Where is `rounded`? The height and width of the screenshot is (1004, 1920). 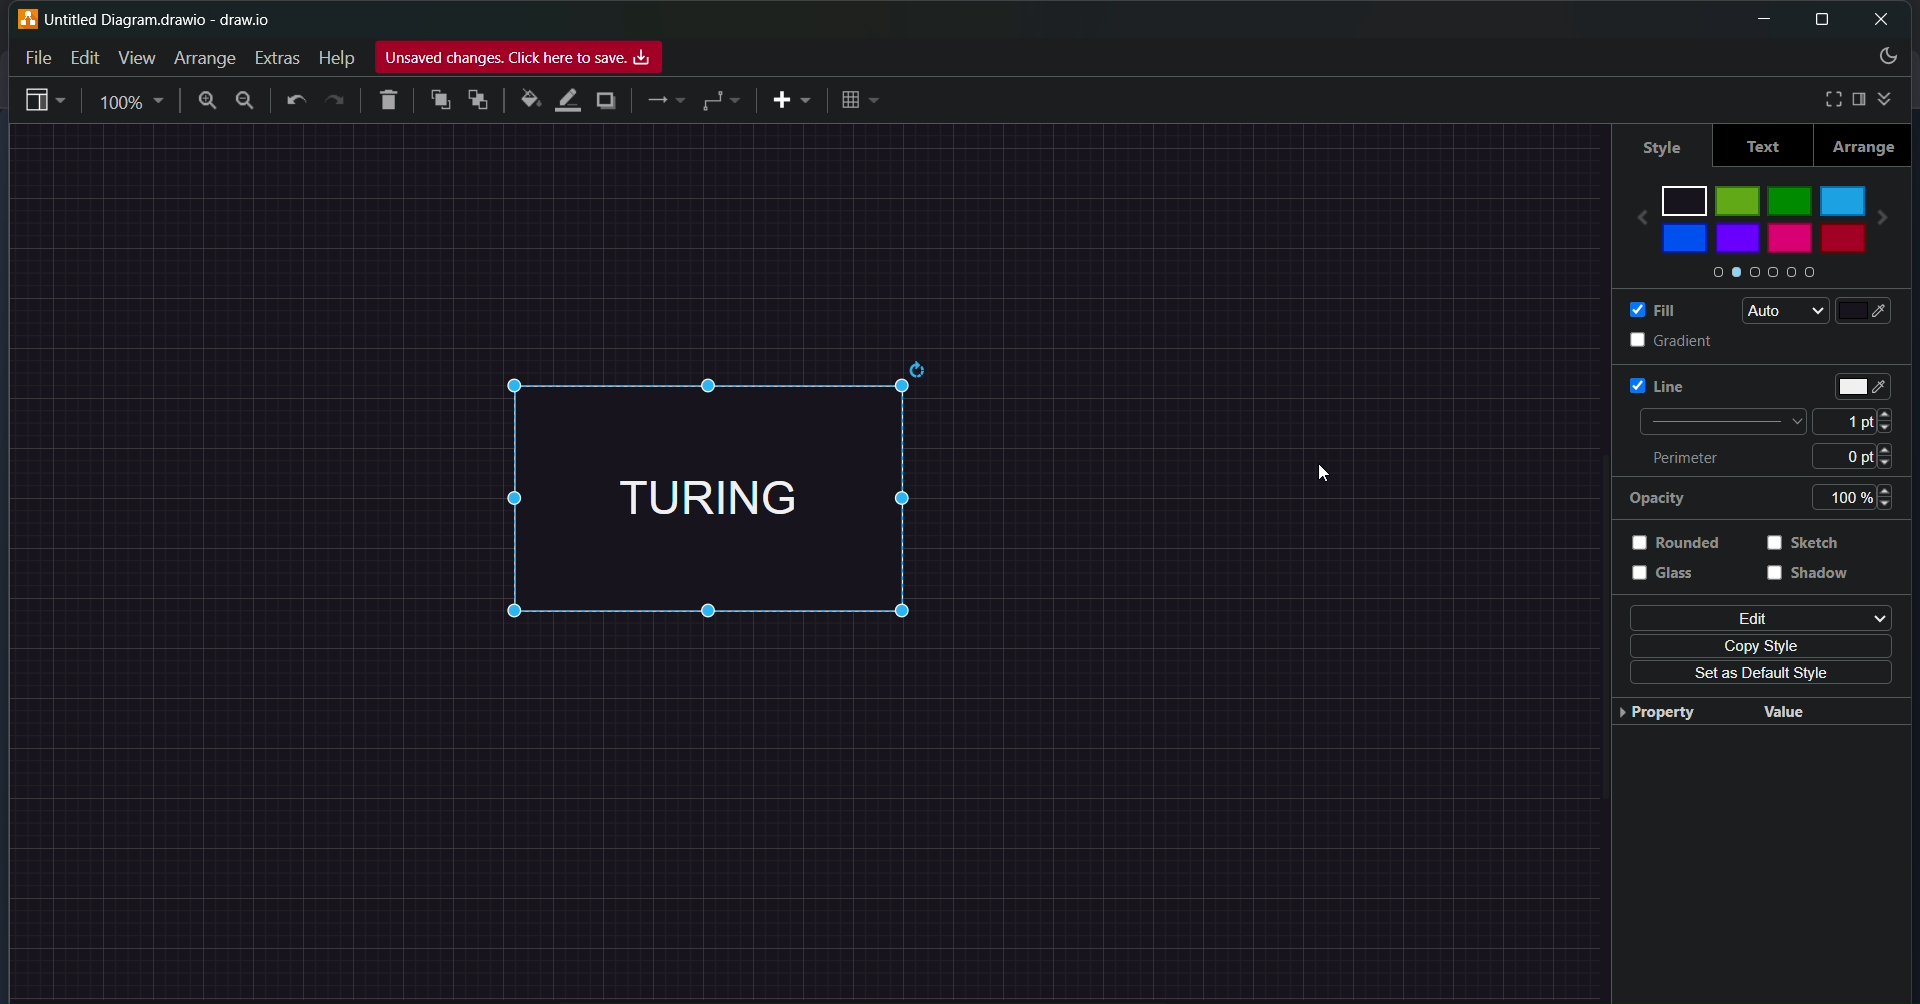
rounded is located at coordinates (1683, 542).